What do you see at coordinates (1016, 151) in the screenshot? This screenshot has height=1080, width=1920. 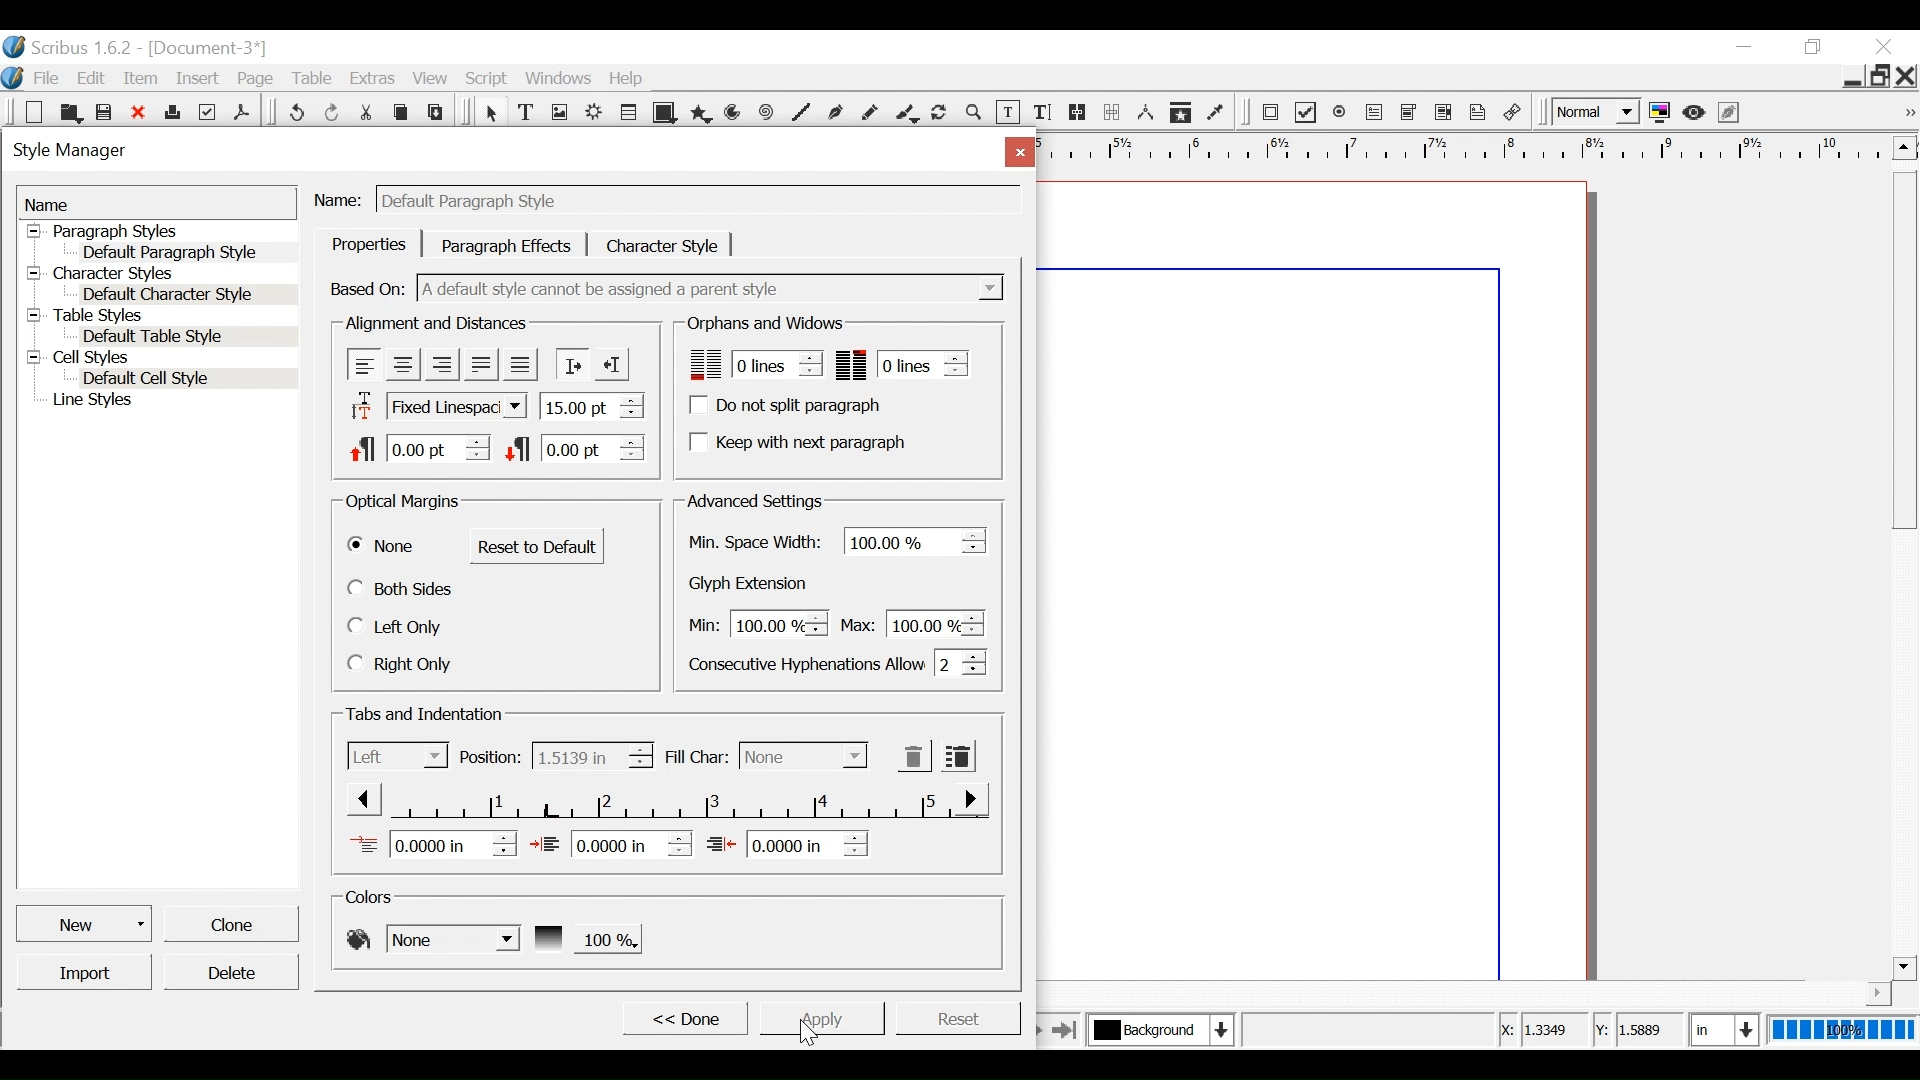 I see `Close` at bounding box center [1016, 151].